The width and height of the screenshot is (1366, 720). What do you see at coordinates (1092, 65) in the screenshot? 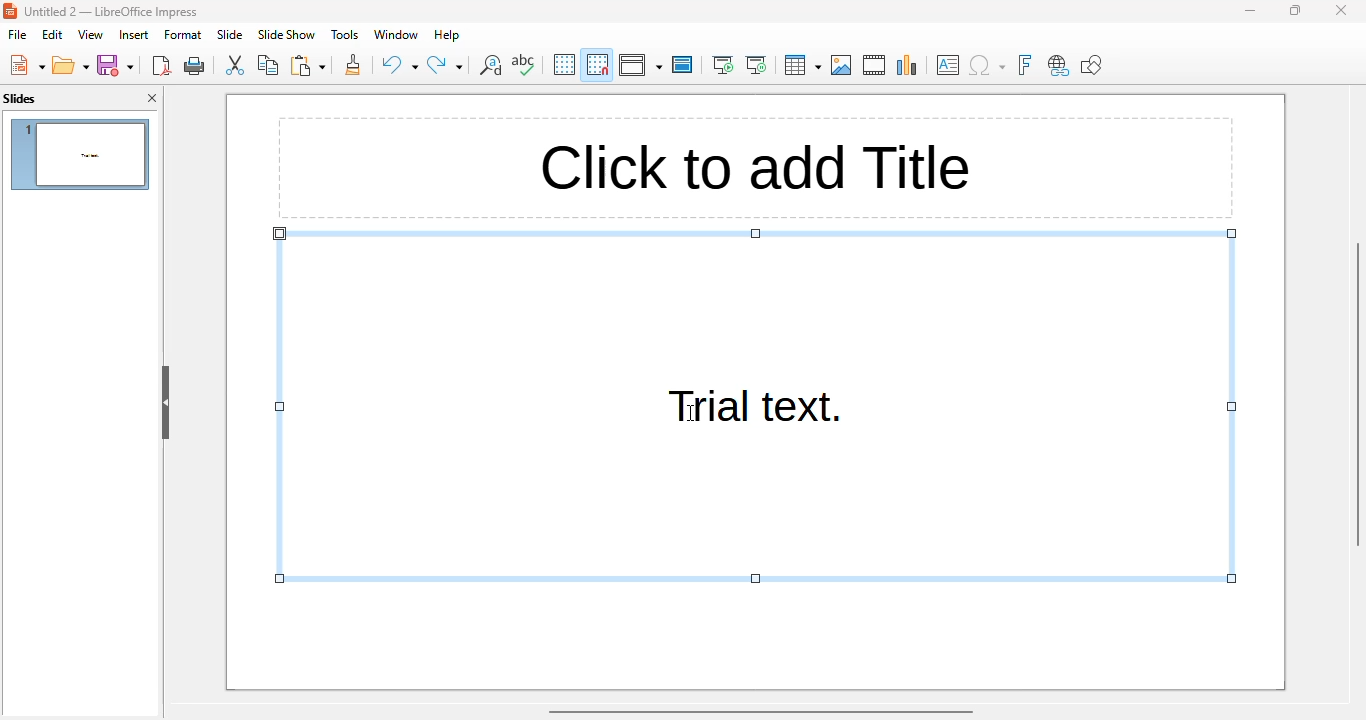
I see `show draw functions` at bounding box center [1092, 65].